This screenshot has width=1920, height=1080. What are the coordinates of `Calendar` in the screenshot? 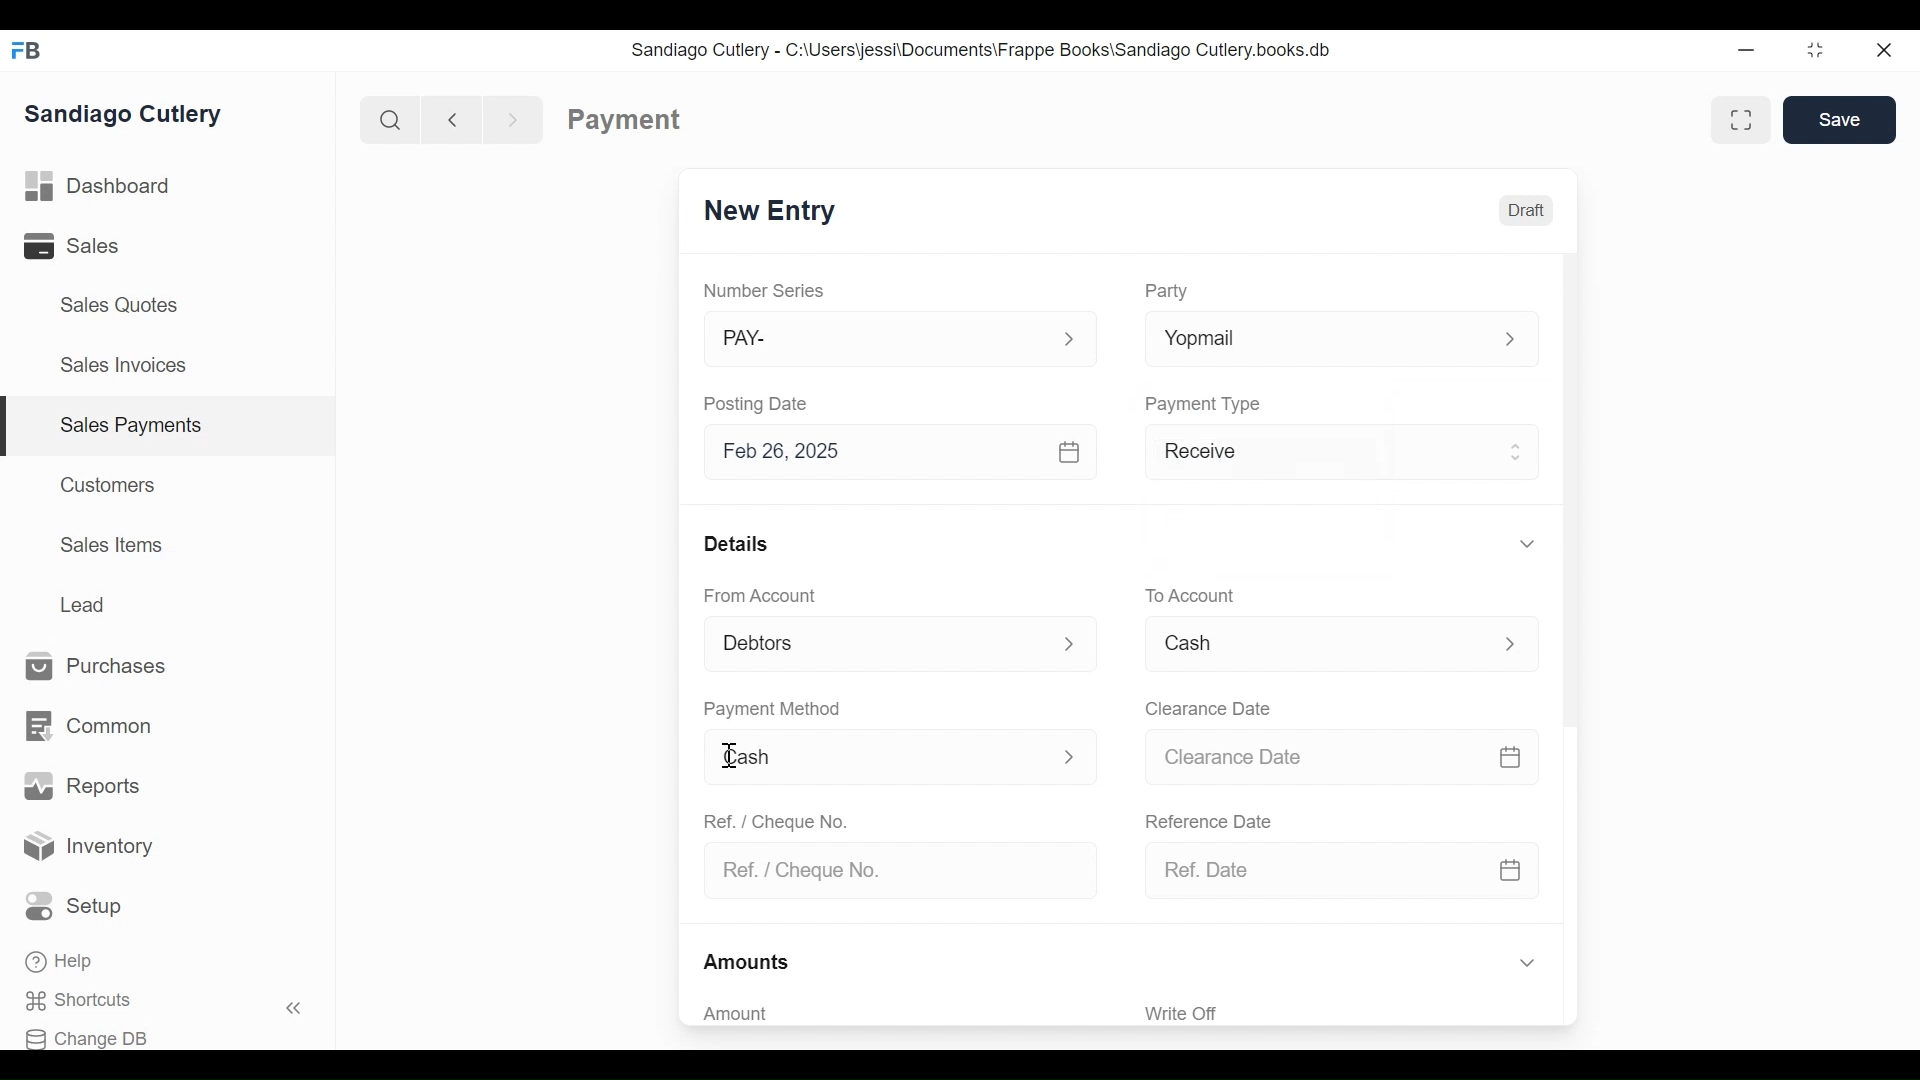 It's located at (1072, 452).